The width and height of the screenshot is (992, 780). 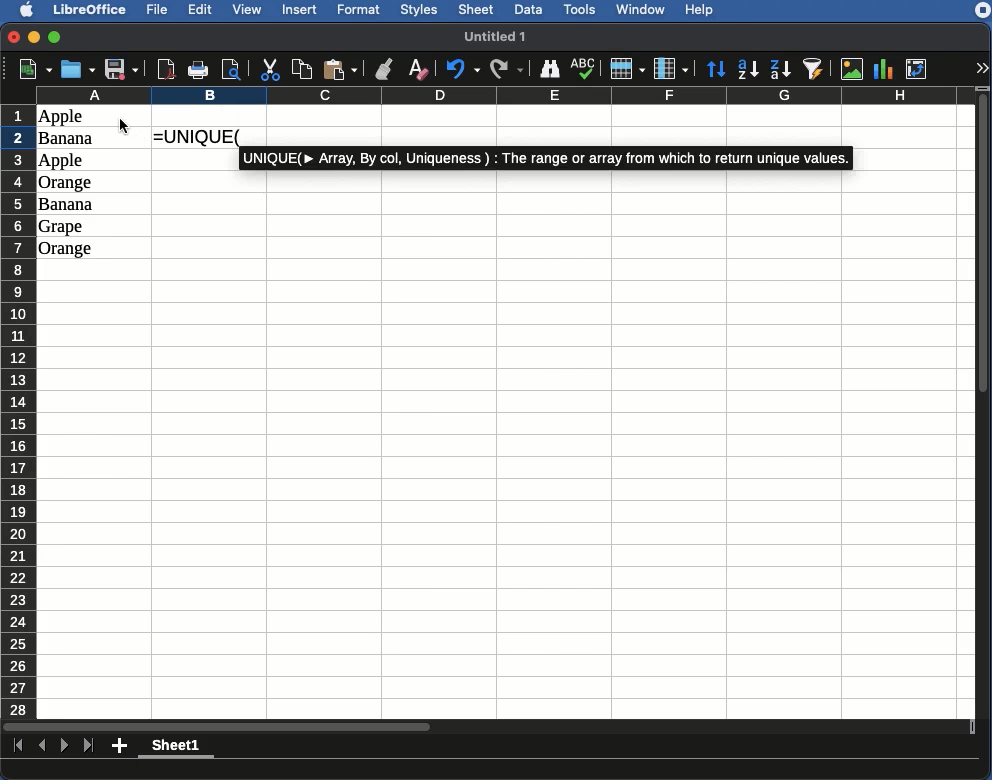 I want to click on AutoFilter, so click(x=816, y=68).